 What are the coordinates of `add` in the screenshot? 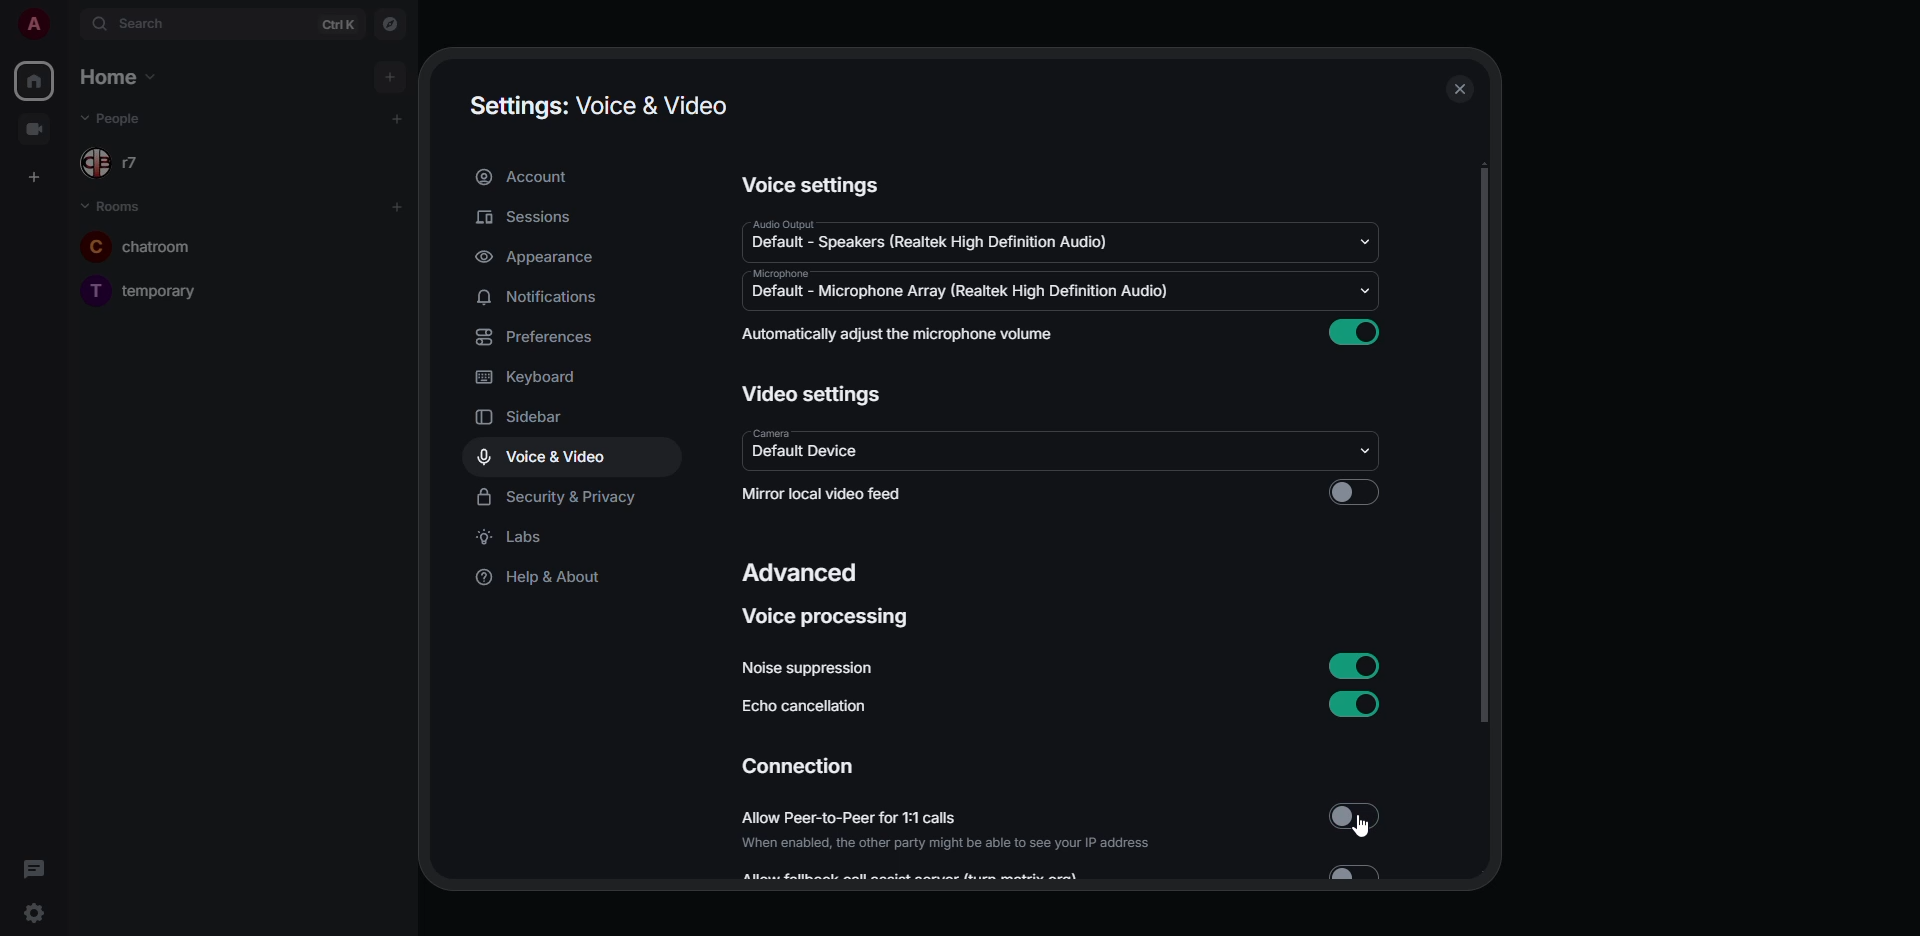 It's located at (391, 76).